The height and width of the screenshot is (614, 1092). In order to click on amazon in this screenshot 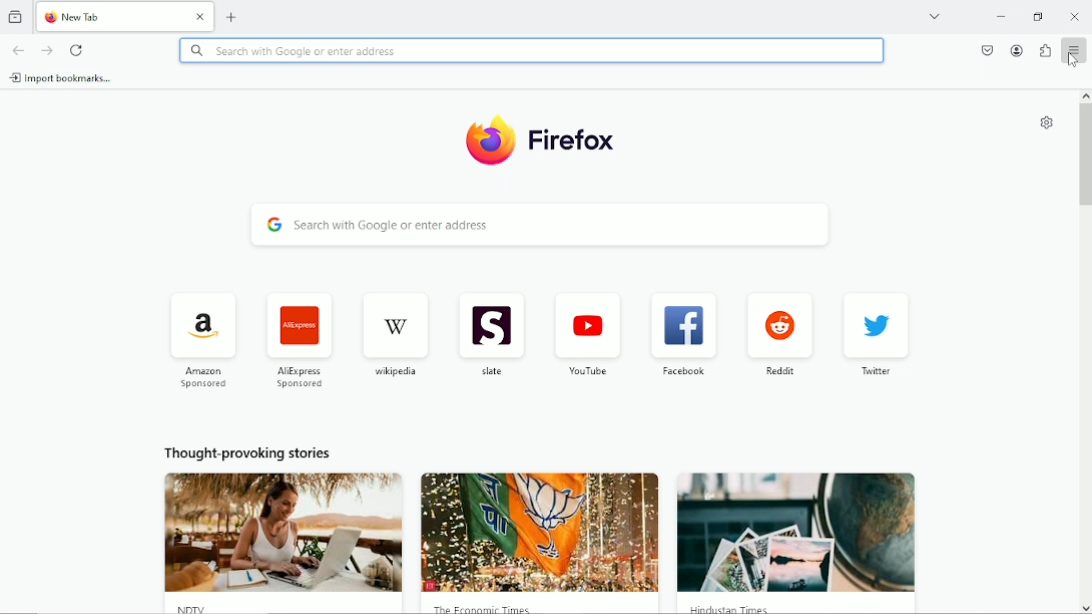, I will do `click(204, 382)`.